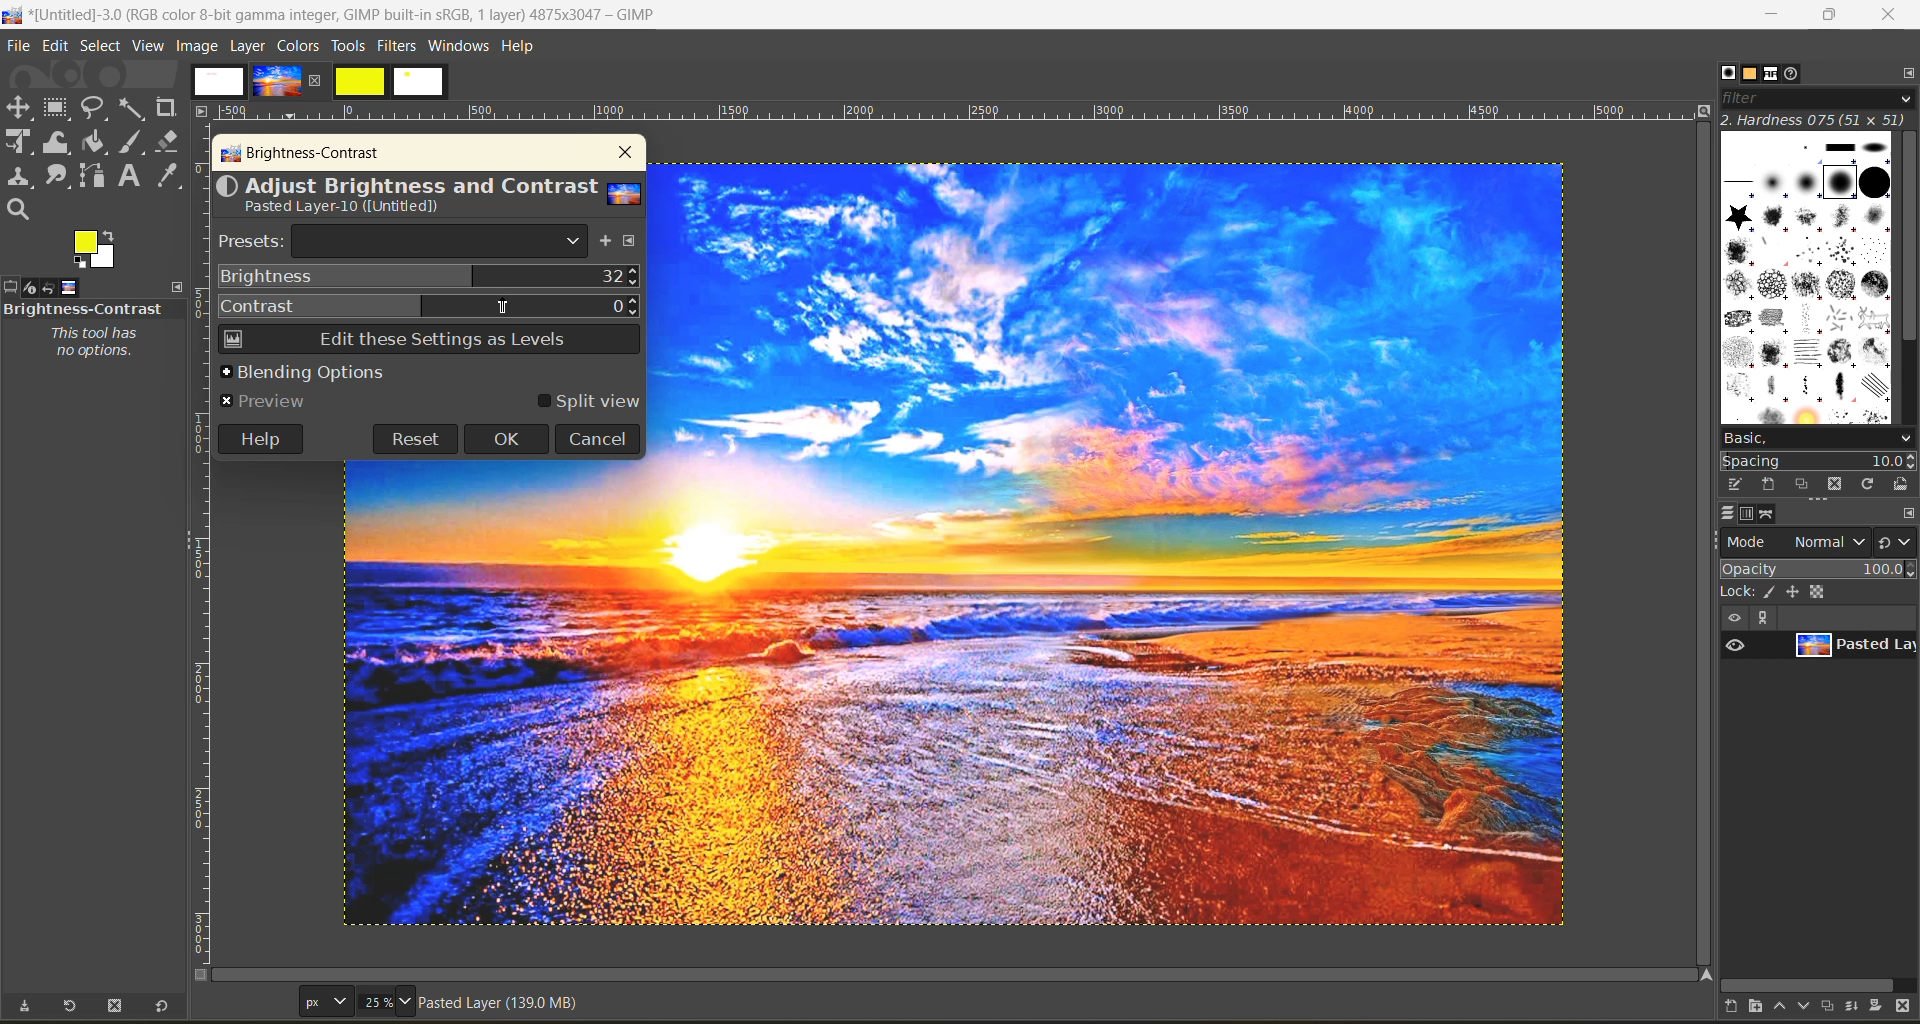  Describe the element at coordinates (12, 287) in the screenshot. I see `tool options` at that location.